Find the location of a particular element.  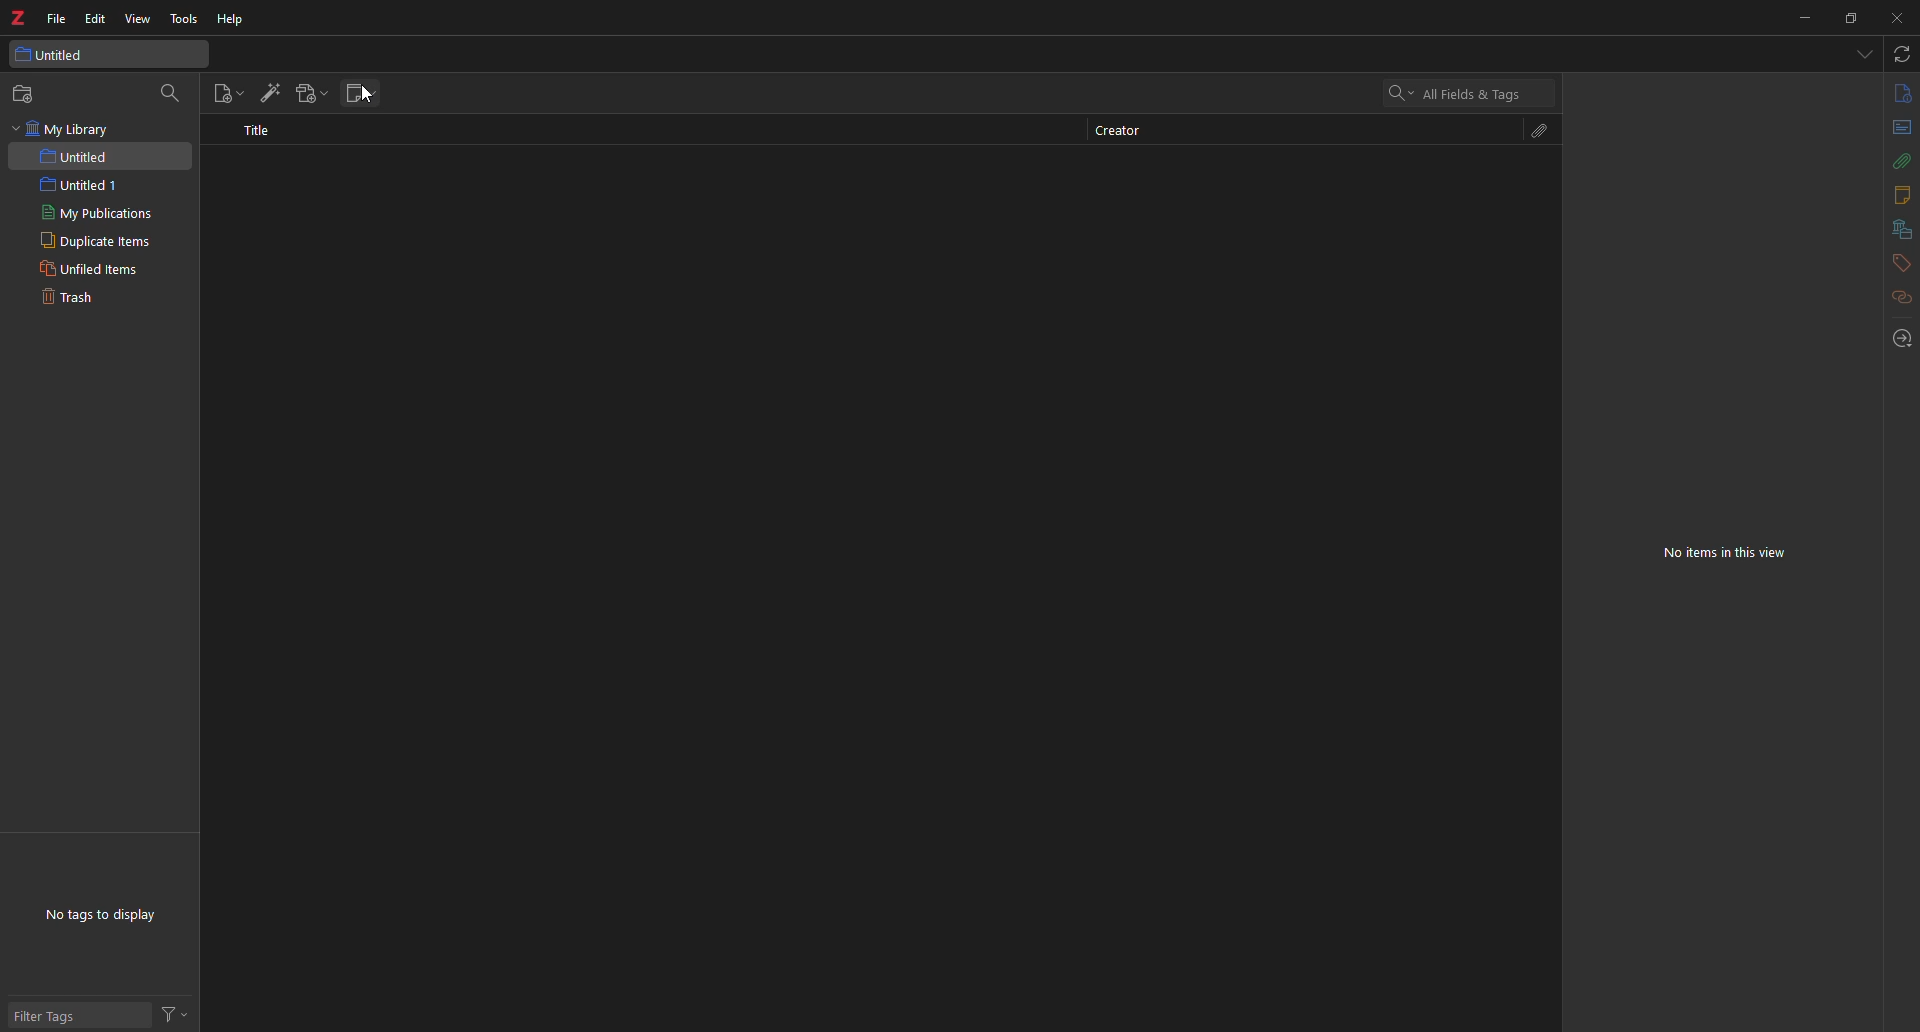

my library is located at coordinates (67, 130).